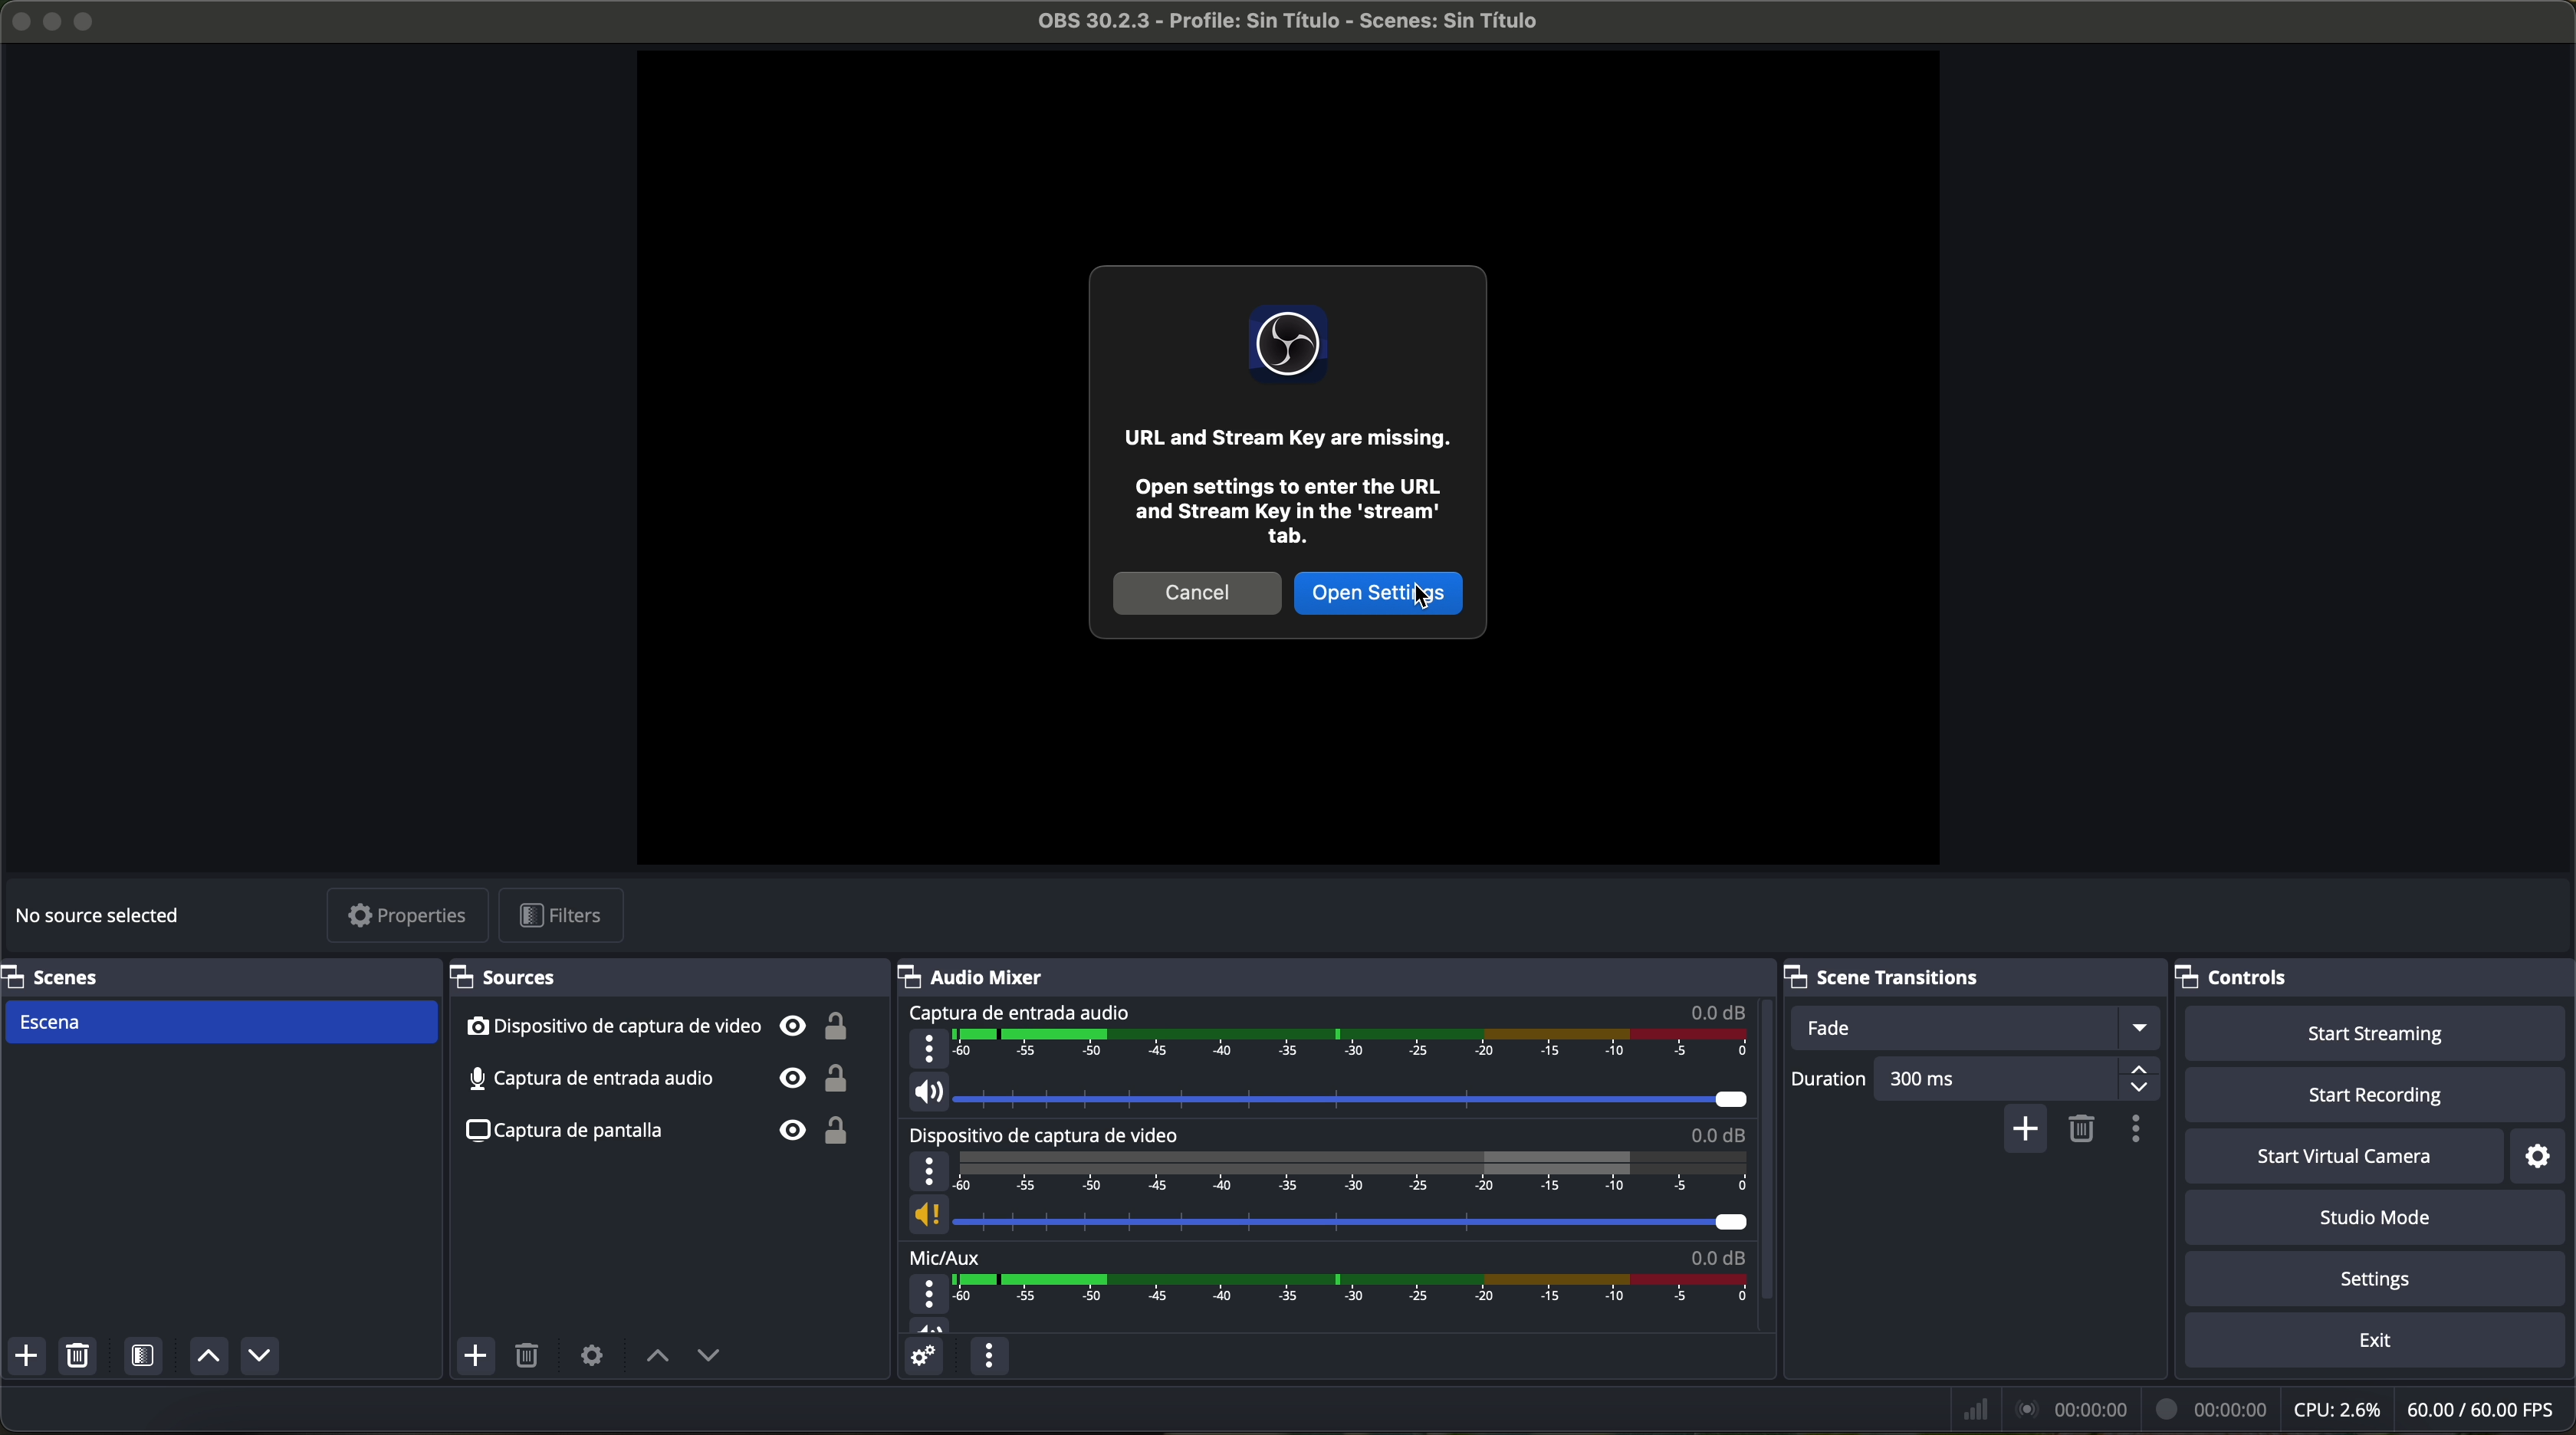 The height and width of the screenshot is (1435, 2576). Describe the element at coordinates (658, 1026) in the screenshot. I see `video capture device` at that location.